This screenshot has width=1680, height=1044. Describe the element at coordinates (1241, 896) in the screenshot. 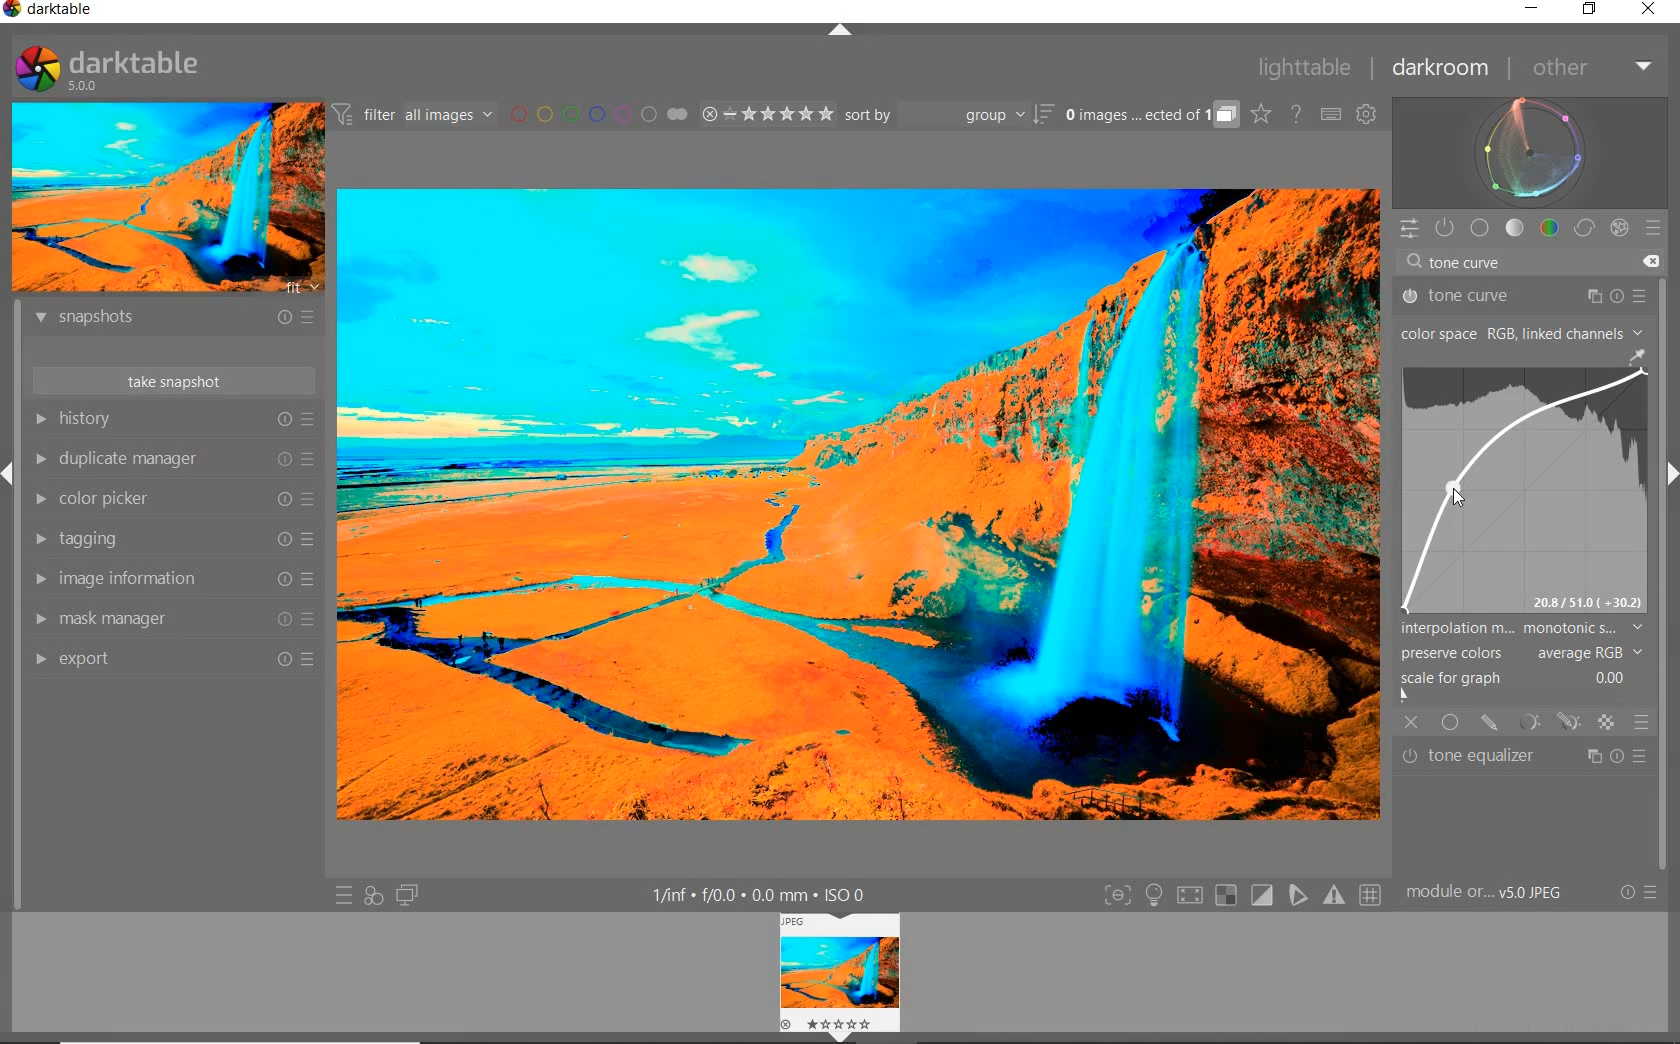

I see `TOGGLE MODES` at that location.